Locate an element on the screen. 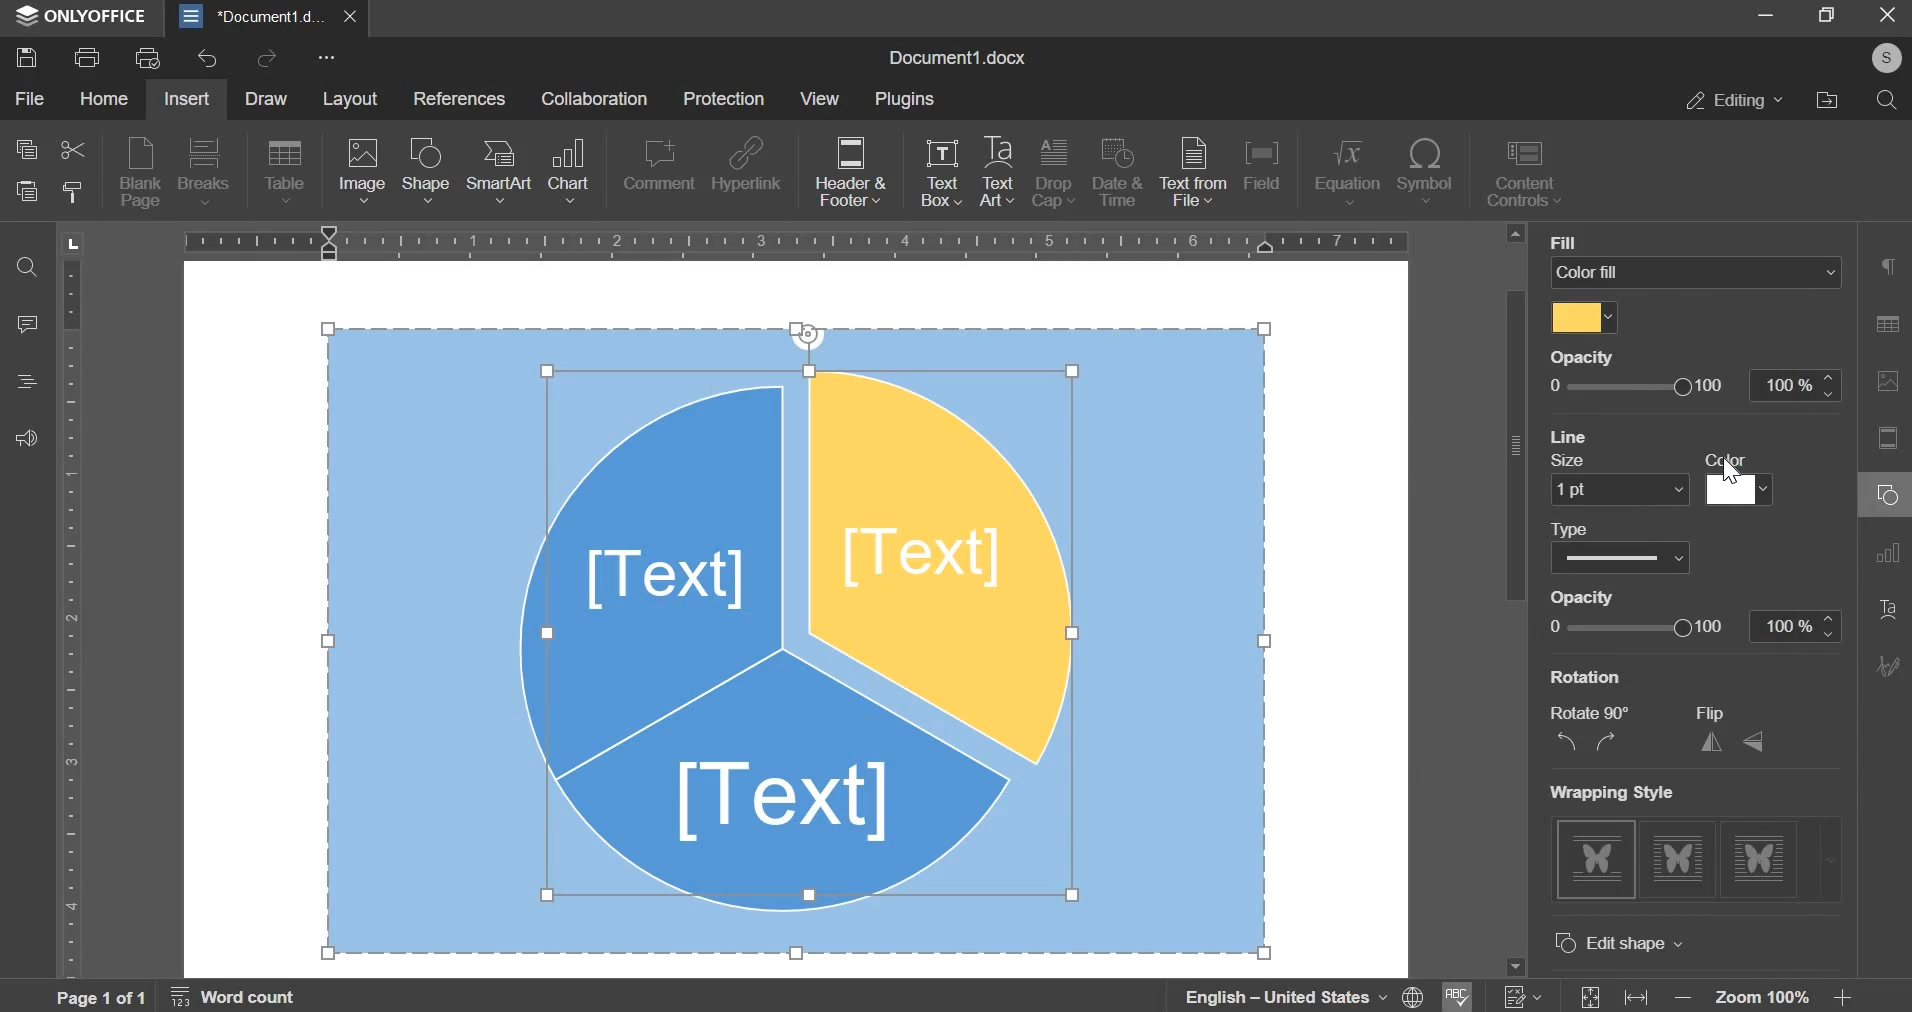 The height and width of the screenshot is (1012, 1912).  is located at coordinates (1888, 61).